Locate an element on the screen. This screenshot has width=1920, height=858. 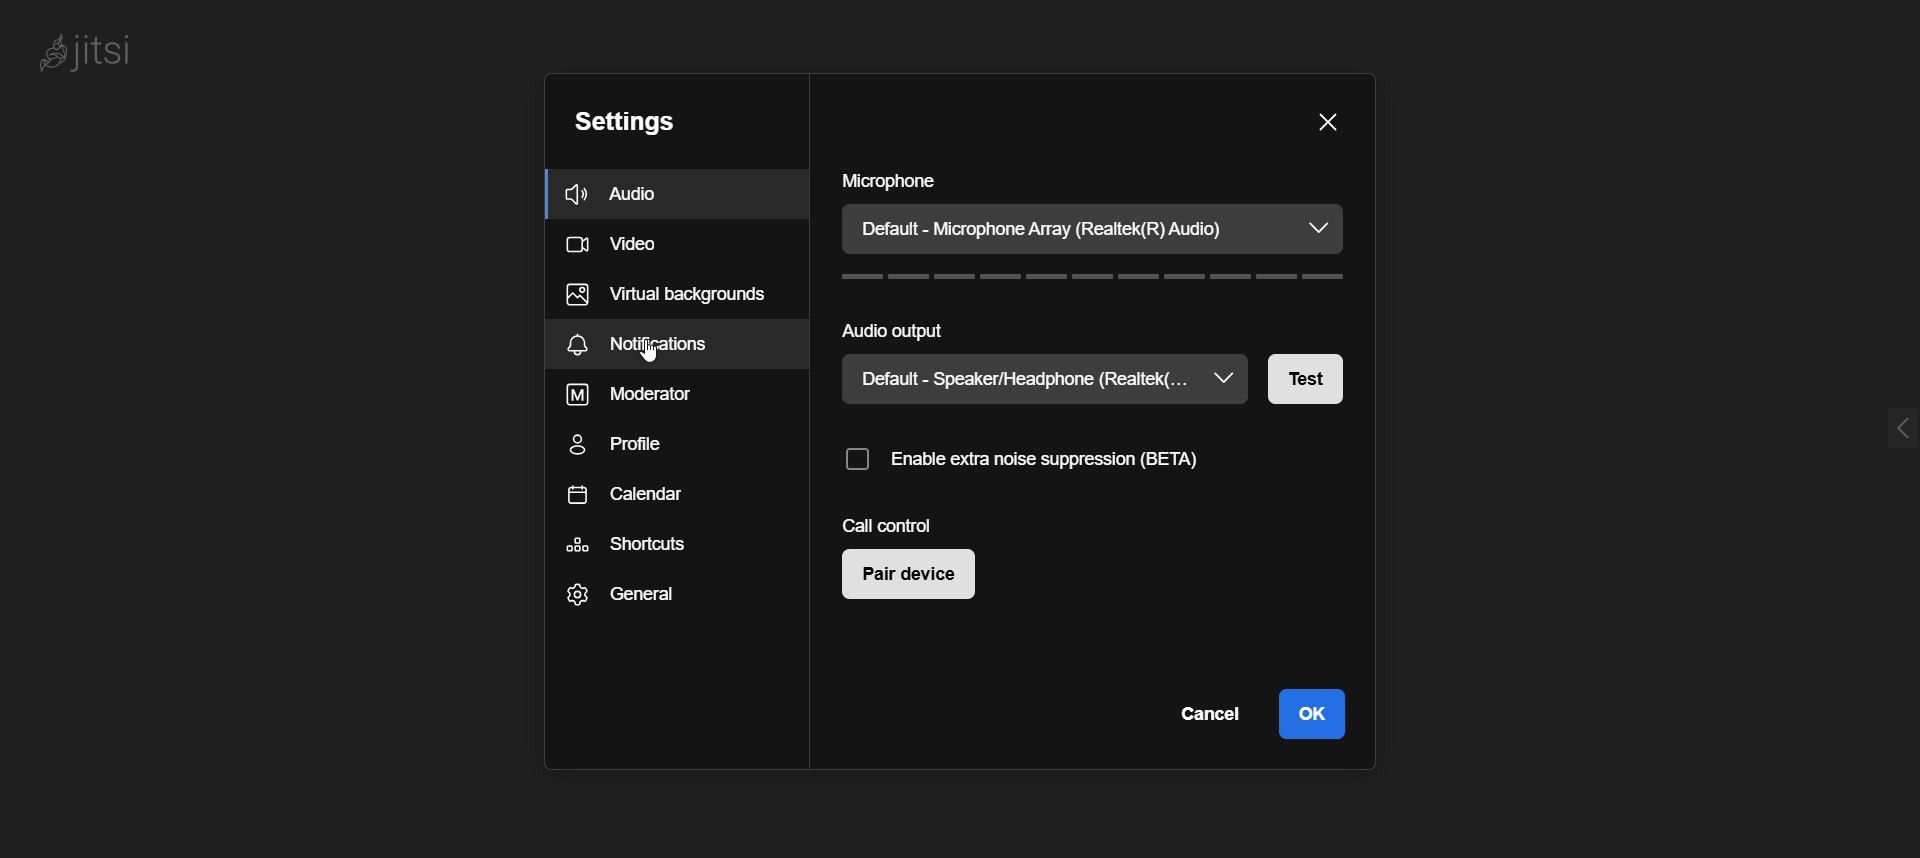
cursor is located at coordinates (660, 362).